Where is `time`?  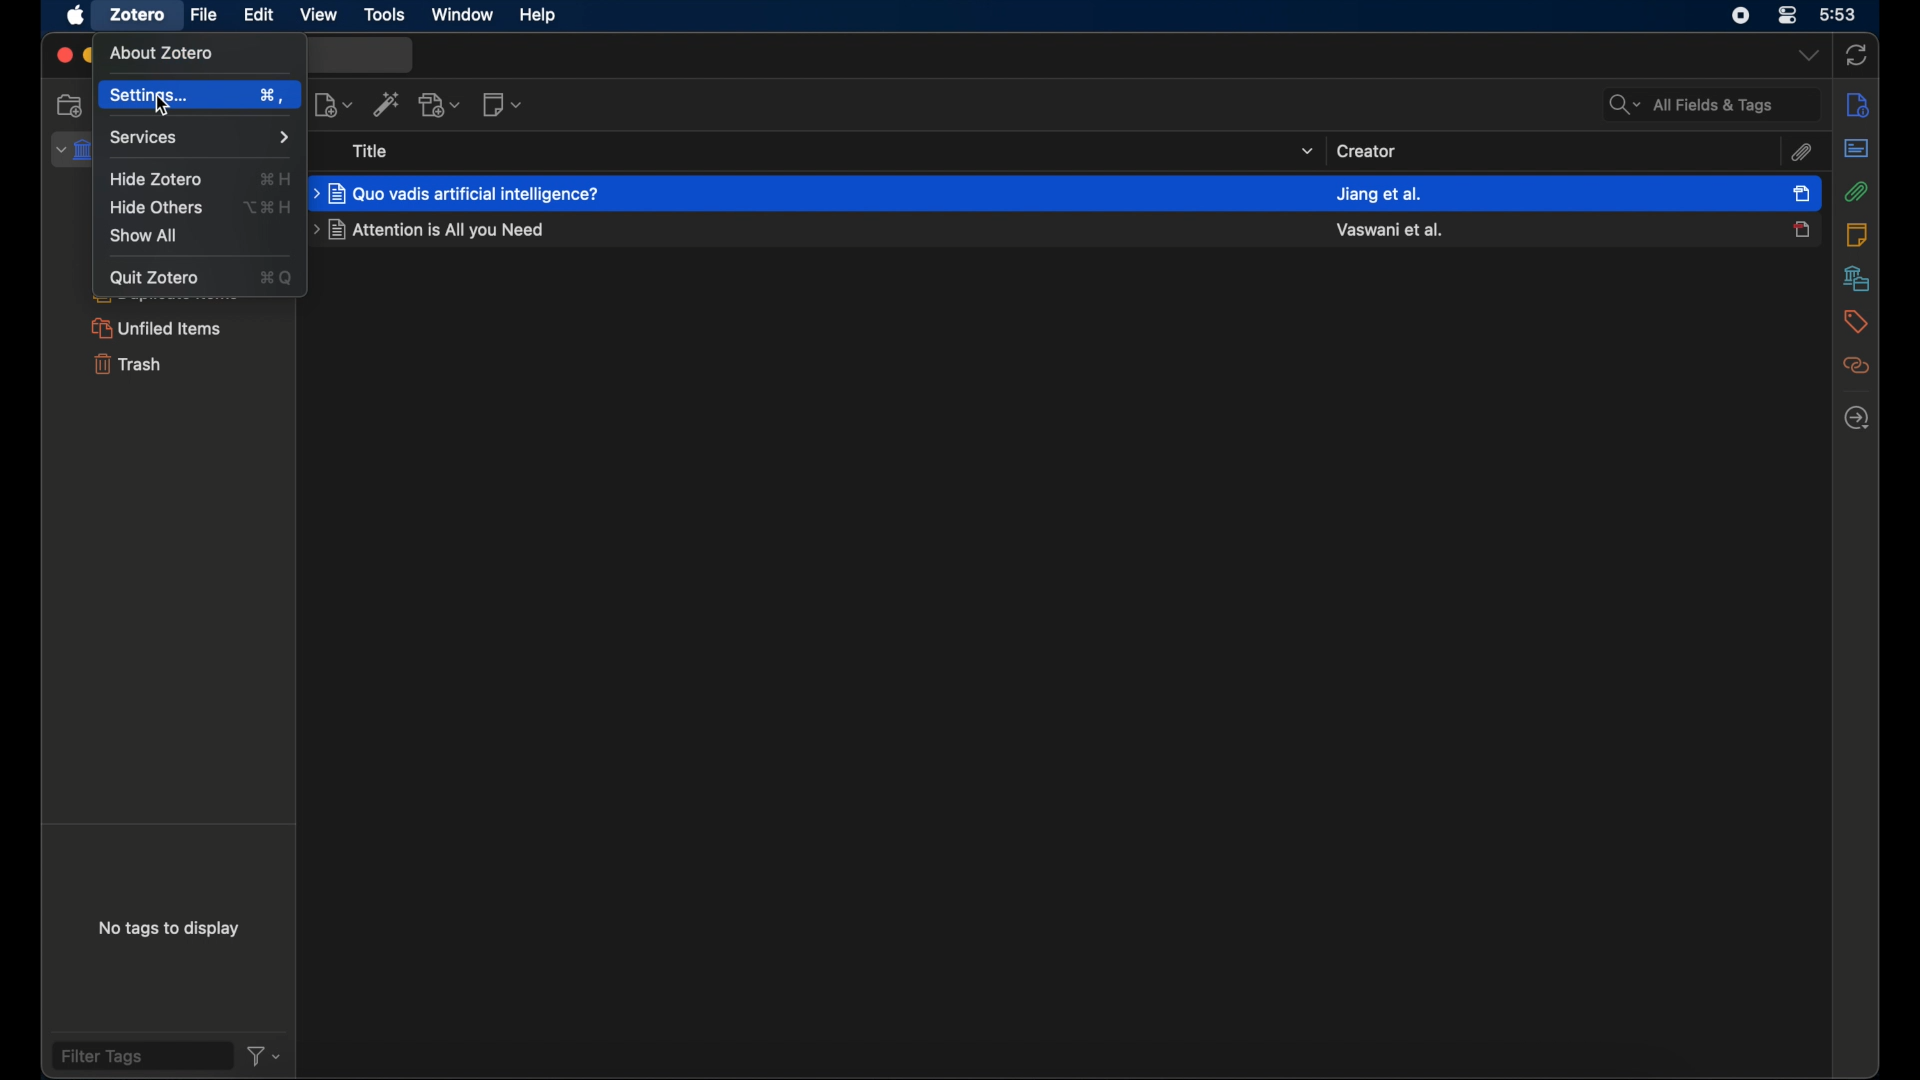 time is located at coordinates (1837, 15).